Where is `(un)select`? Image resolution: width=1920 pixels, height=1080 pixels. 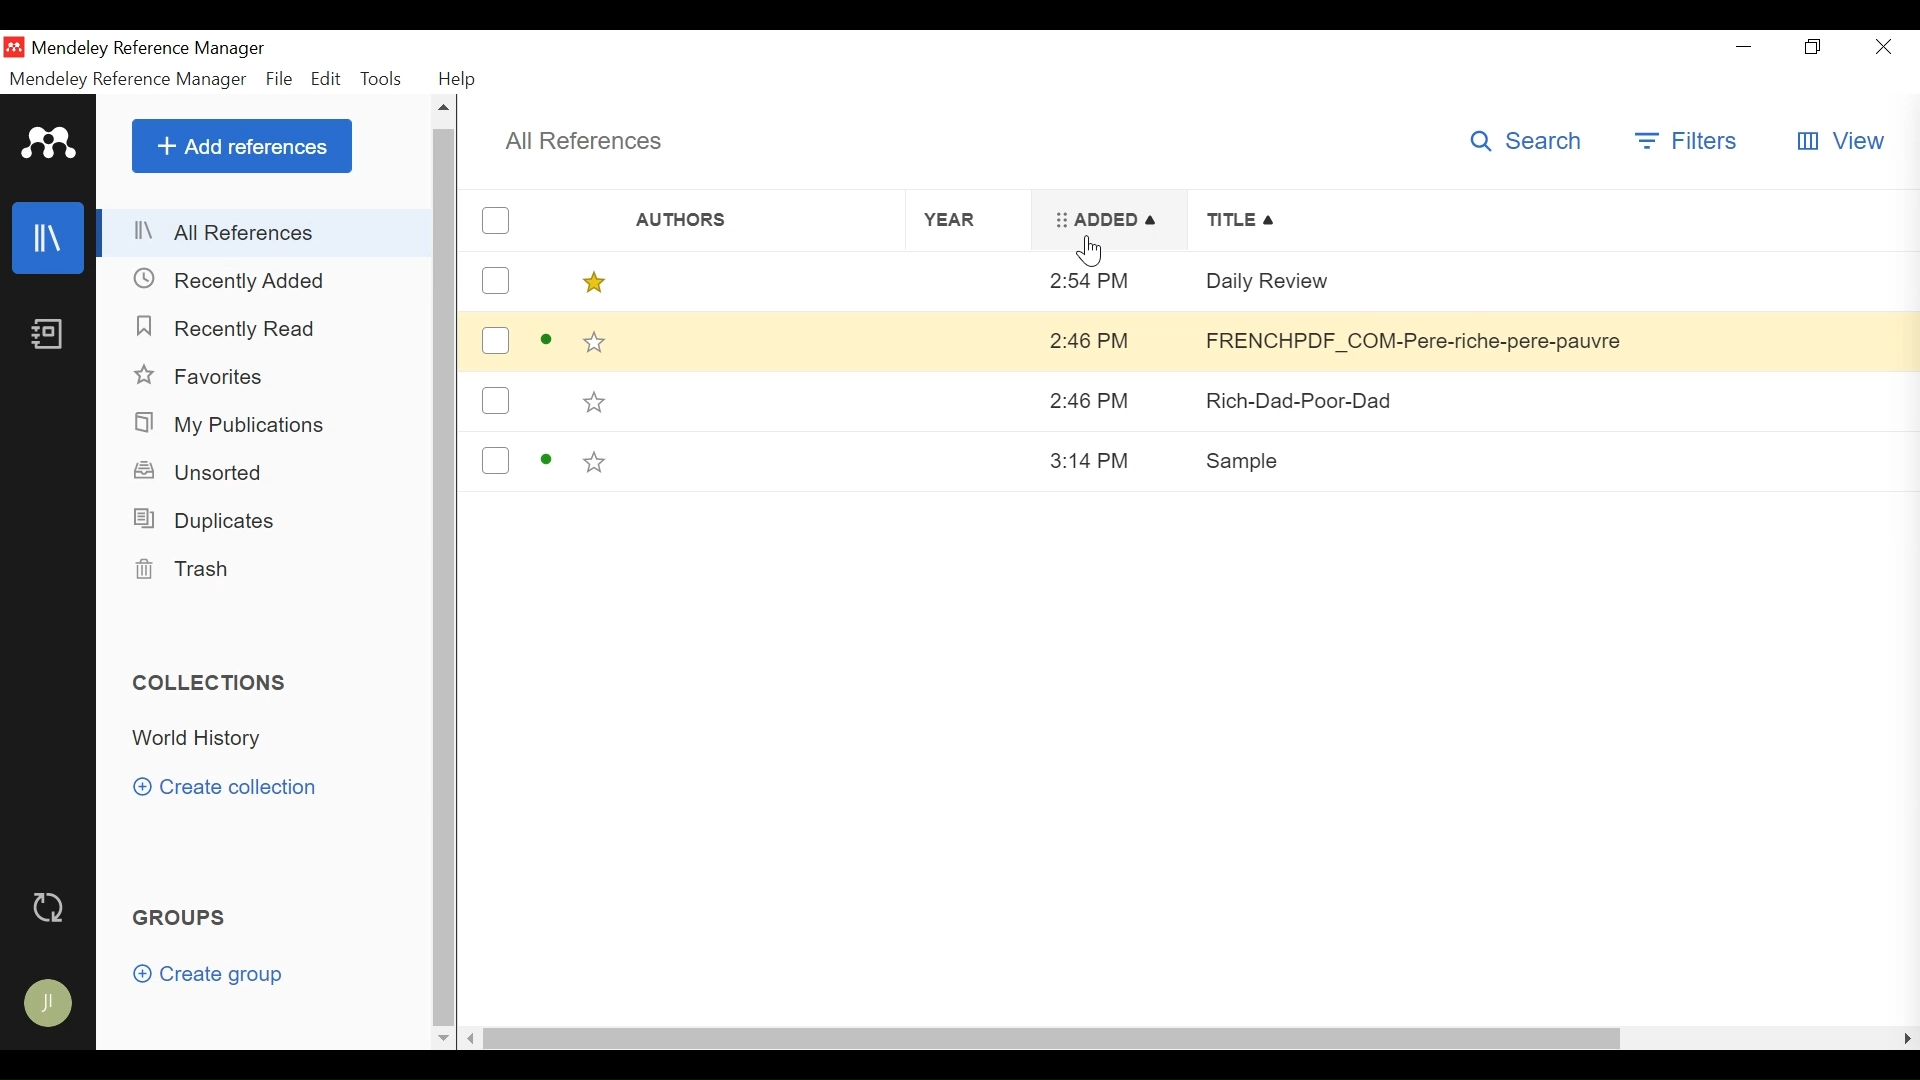
(un)select is located at coordinates (494, 399).